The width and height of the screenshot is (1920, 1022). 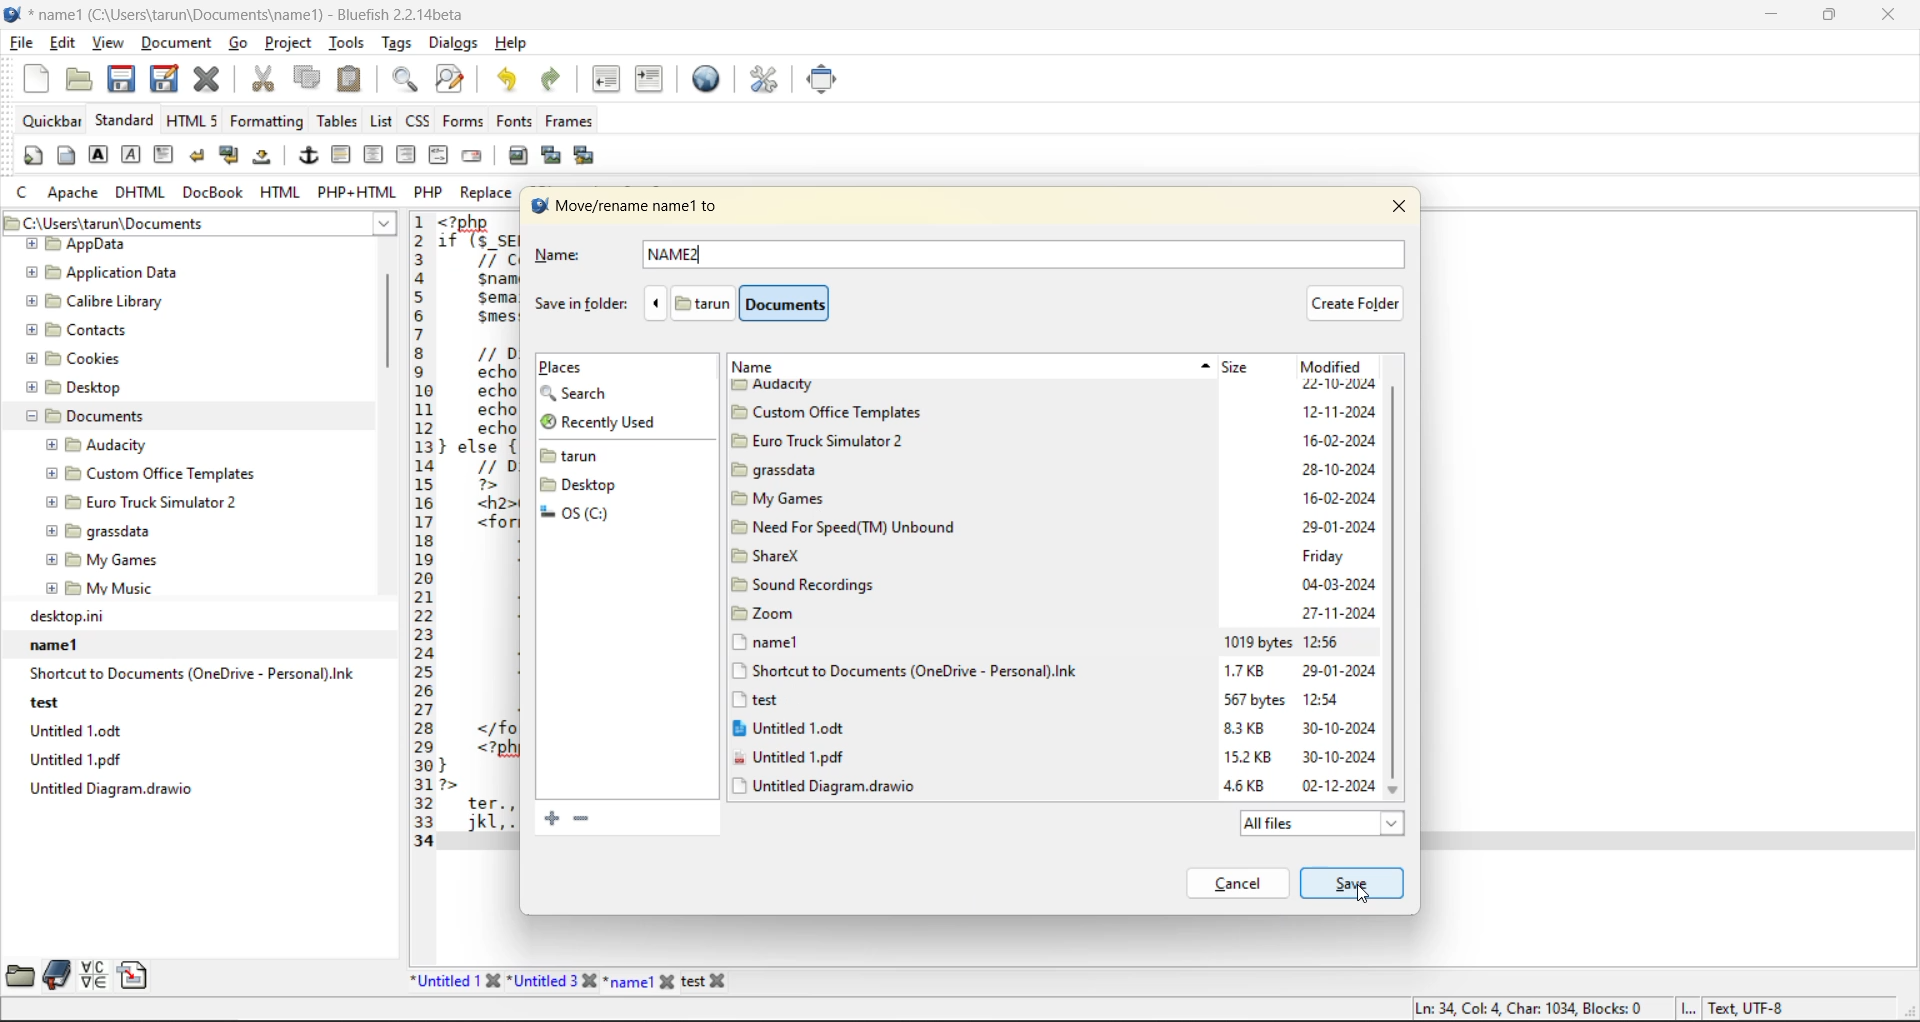 I want to click on preview in browser, so click(x=711, y=78).